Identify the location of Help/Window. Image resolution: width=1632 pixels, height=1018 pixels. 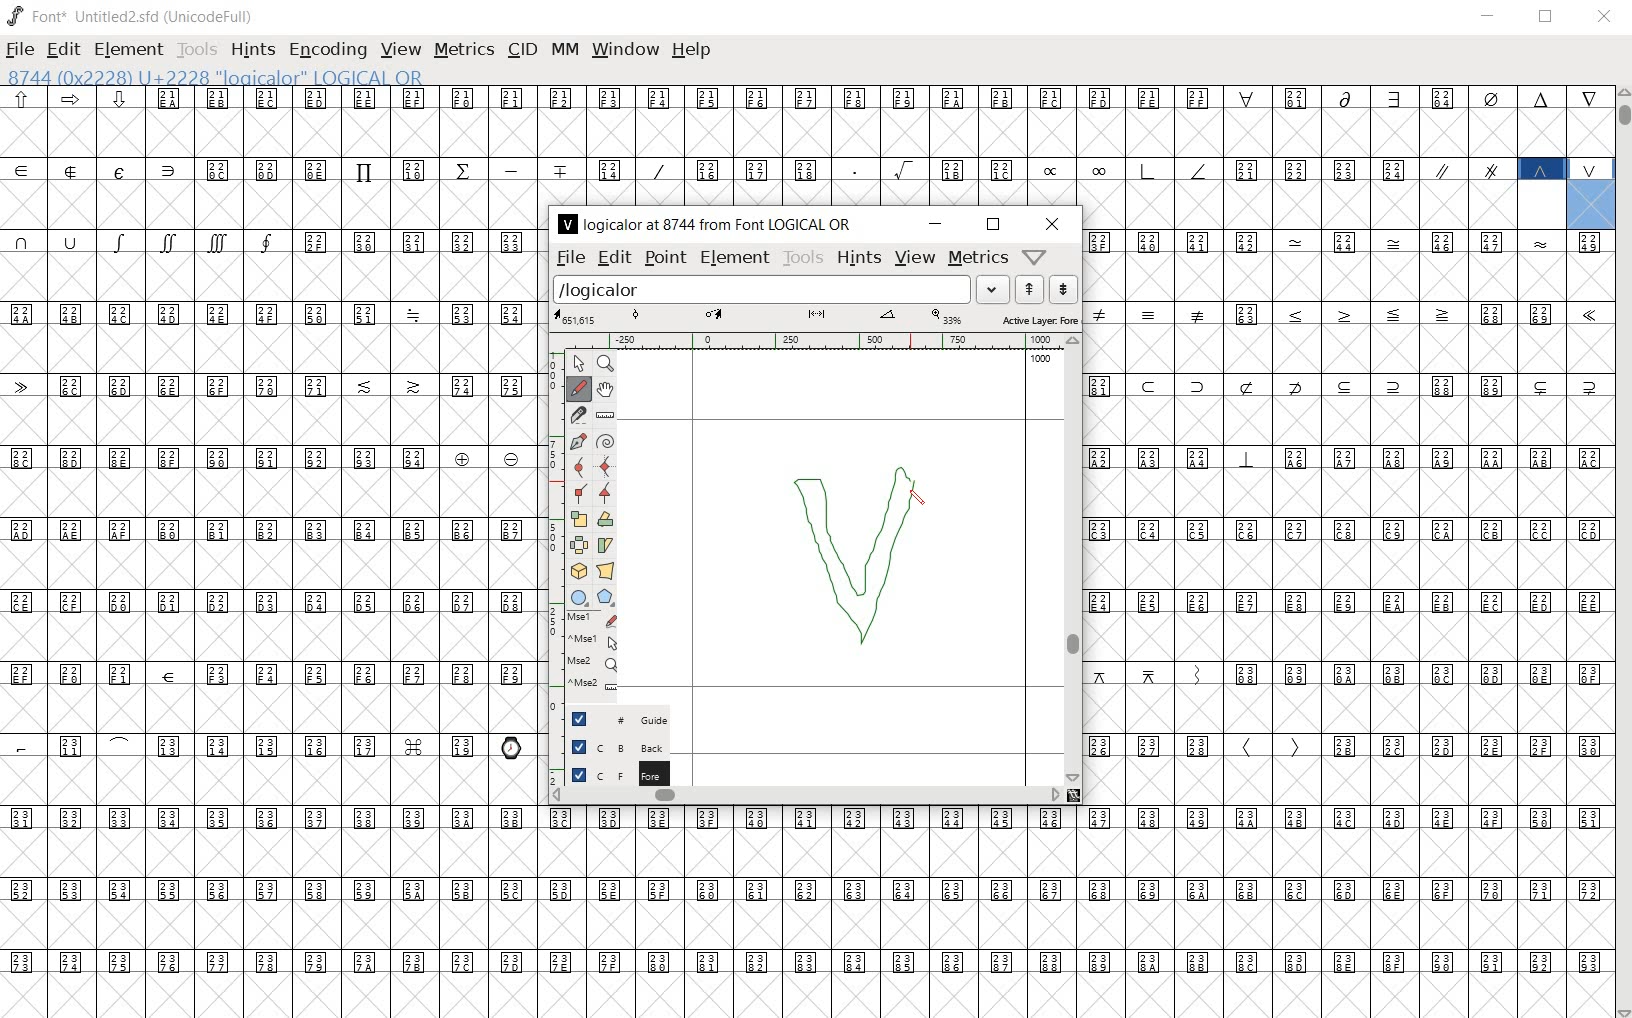
(1032, 256).